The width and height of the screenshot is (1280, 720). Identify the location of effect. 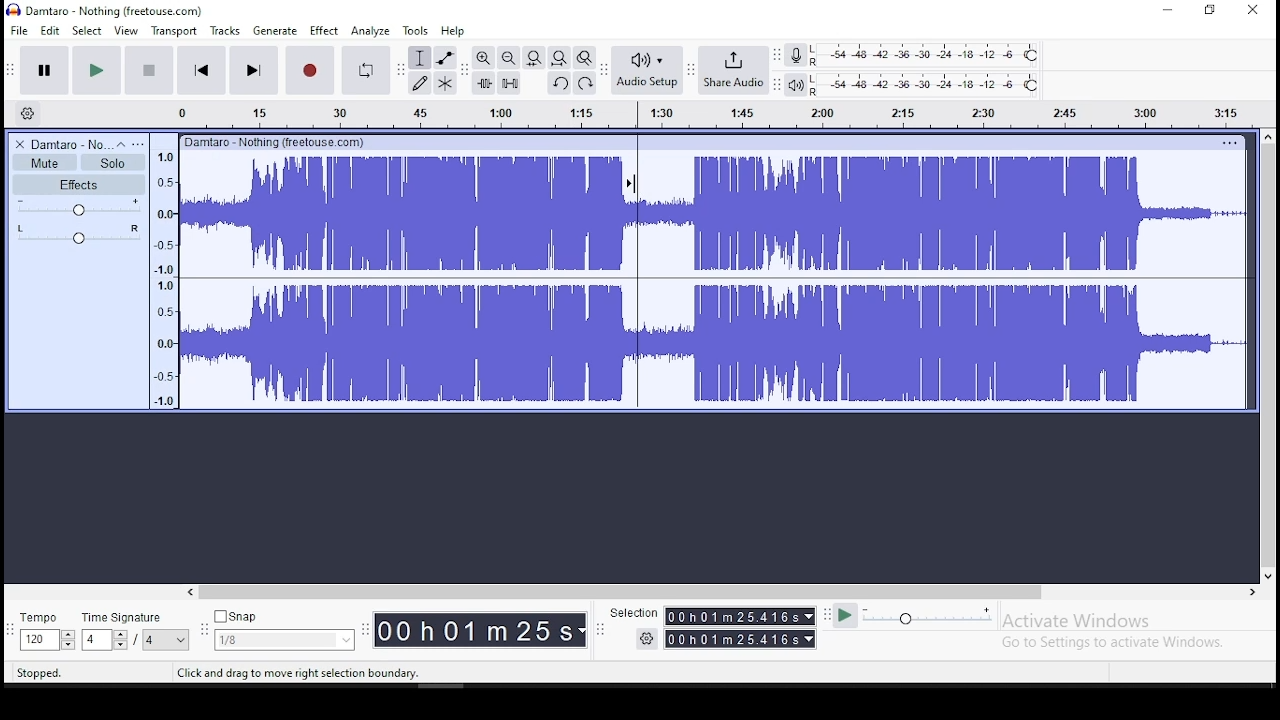
(324, 30).